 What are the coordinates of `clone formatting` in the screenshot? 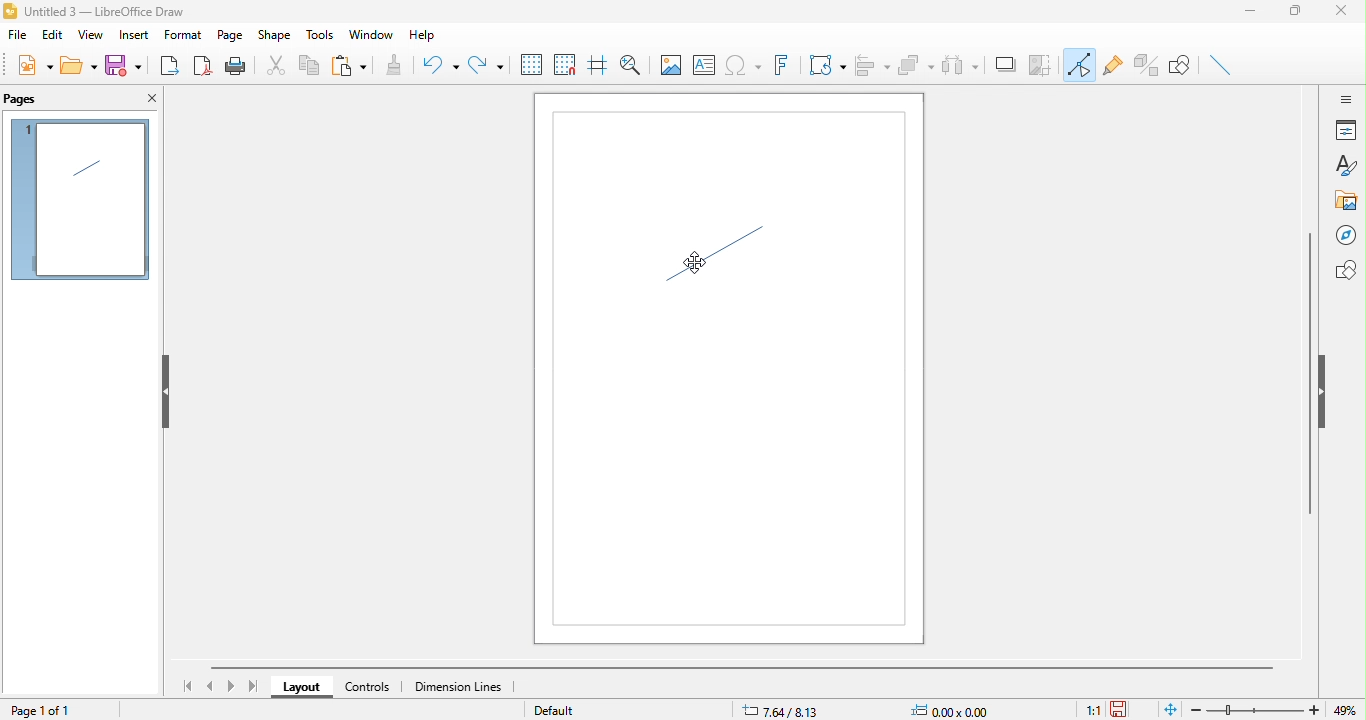 It's located at (401, 67).